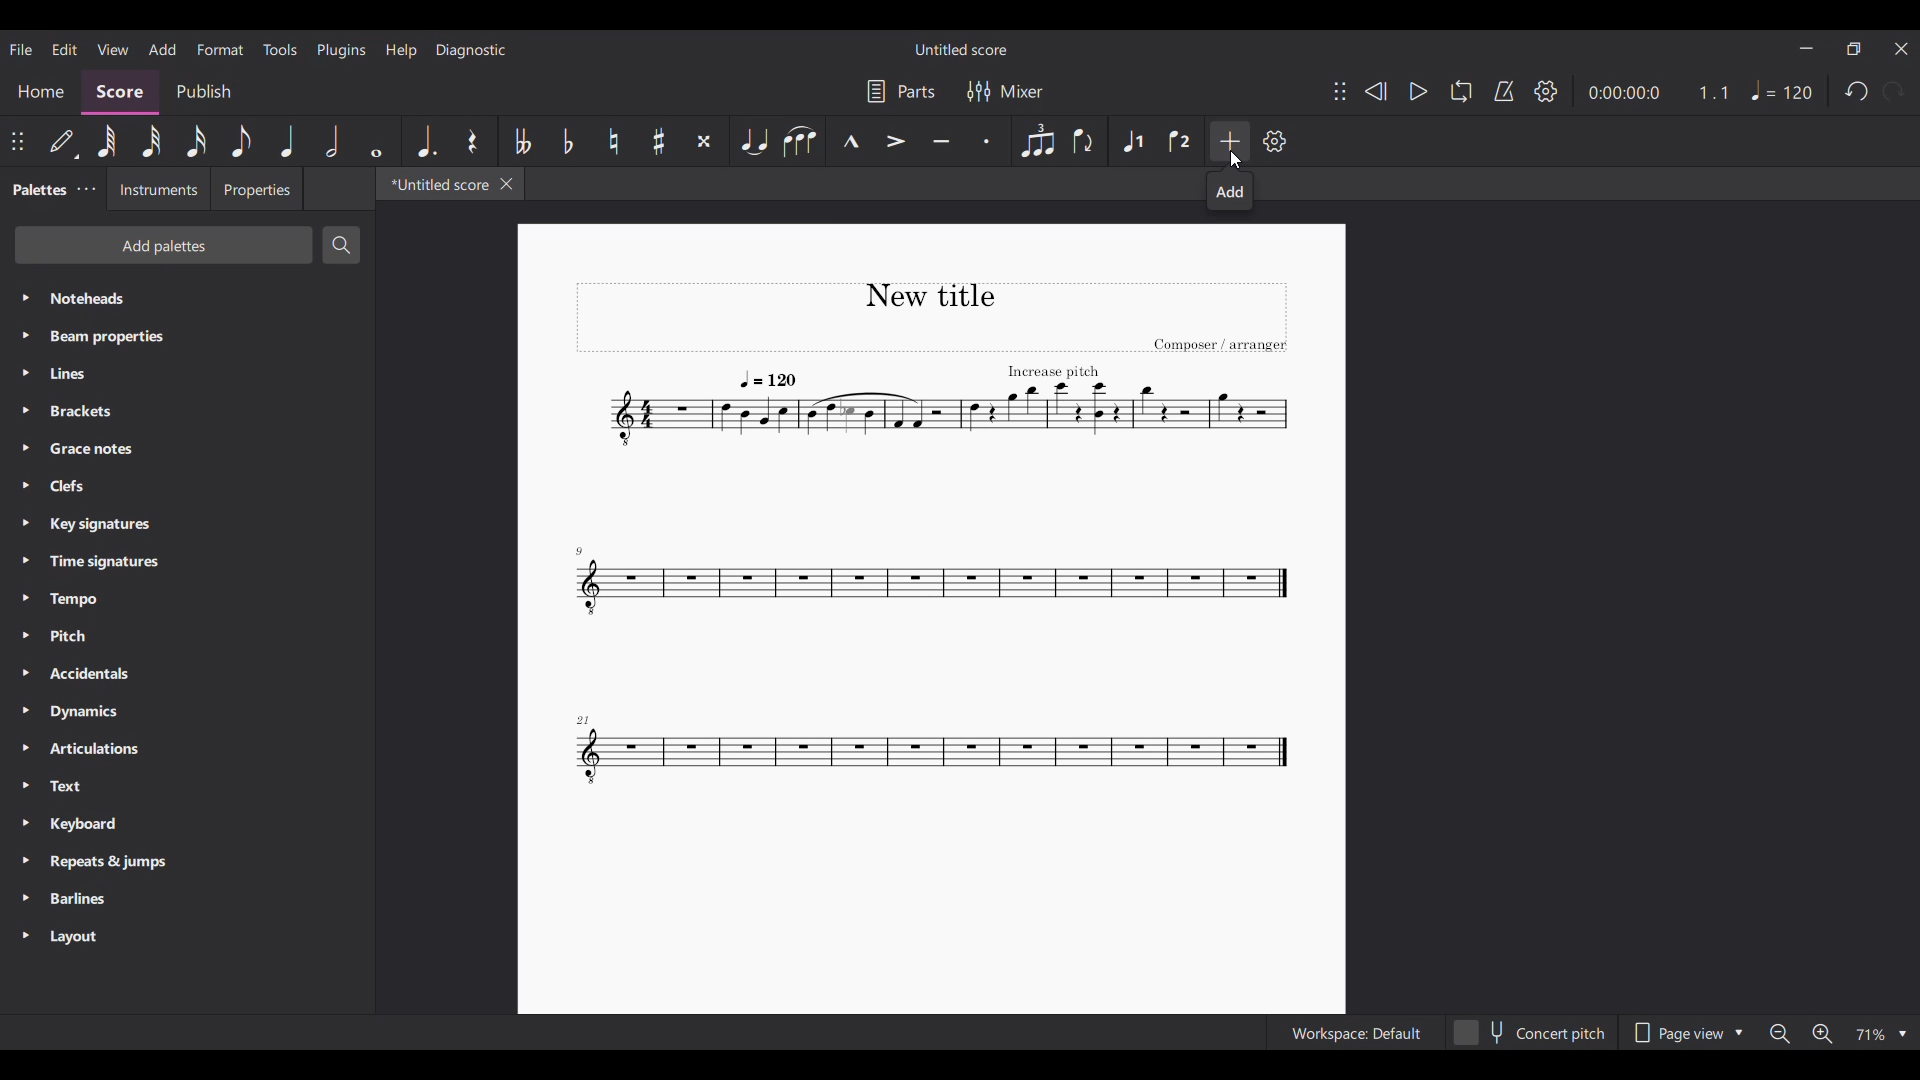  What do you see at coordinates (1684, 1032) in the screenshot?
I see `Page view options` at bounding box center [1684, 1032].